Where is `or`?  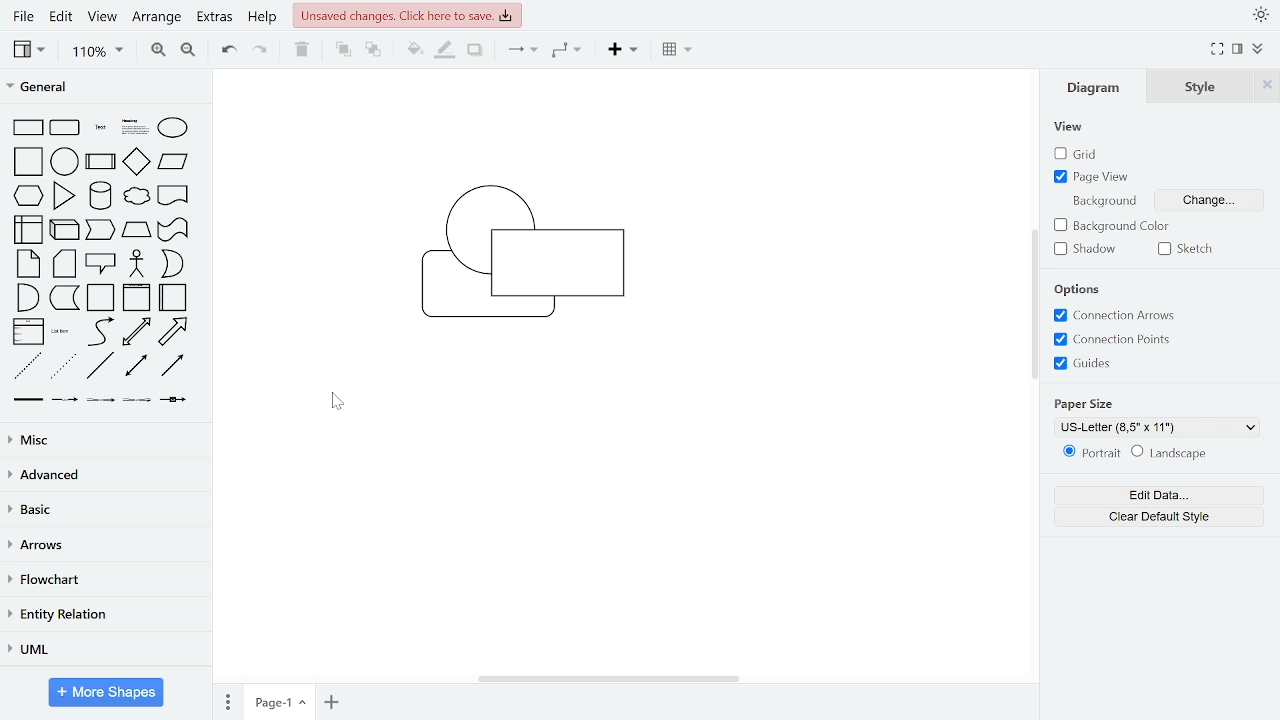 or is located at coordinates (172, 264).